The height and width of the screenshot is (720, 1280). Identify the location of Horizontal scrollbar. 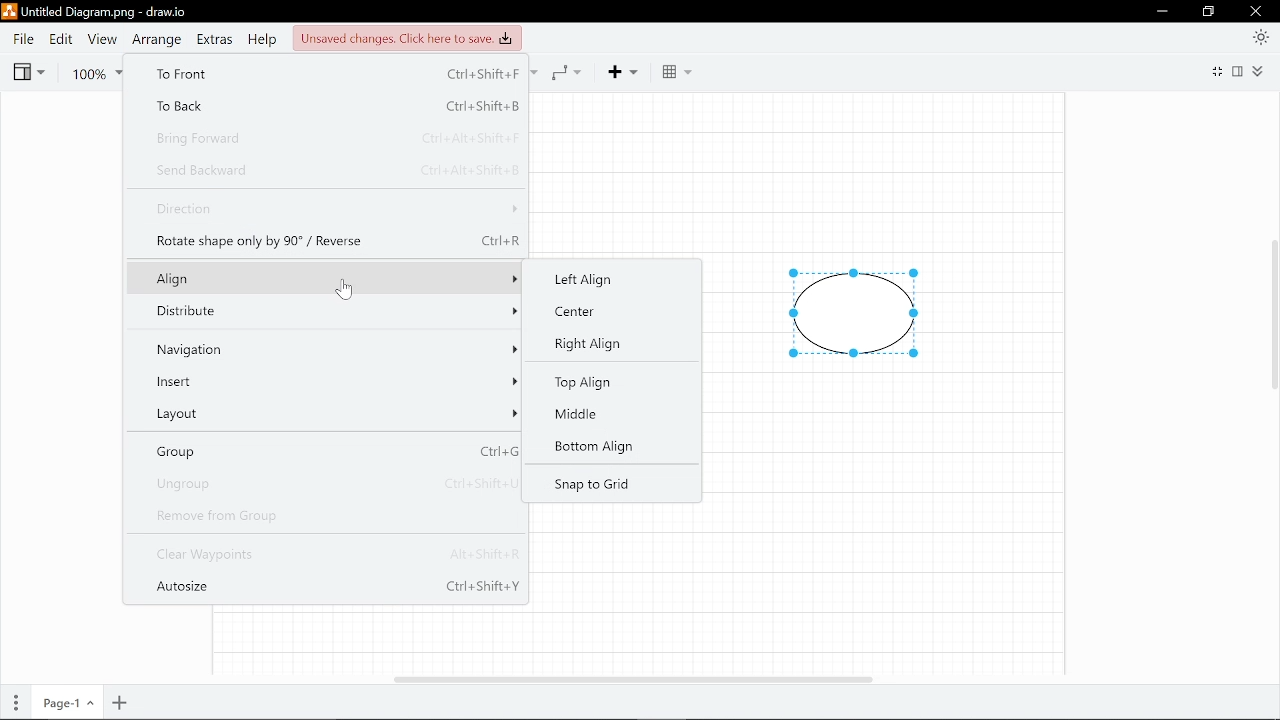
(634, 679).